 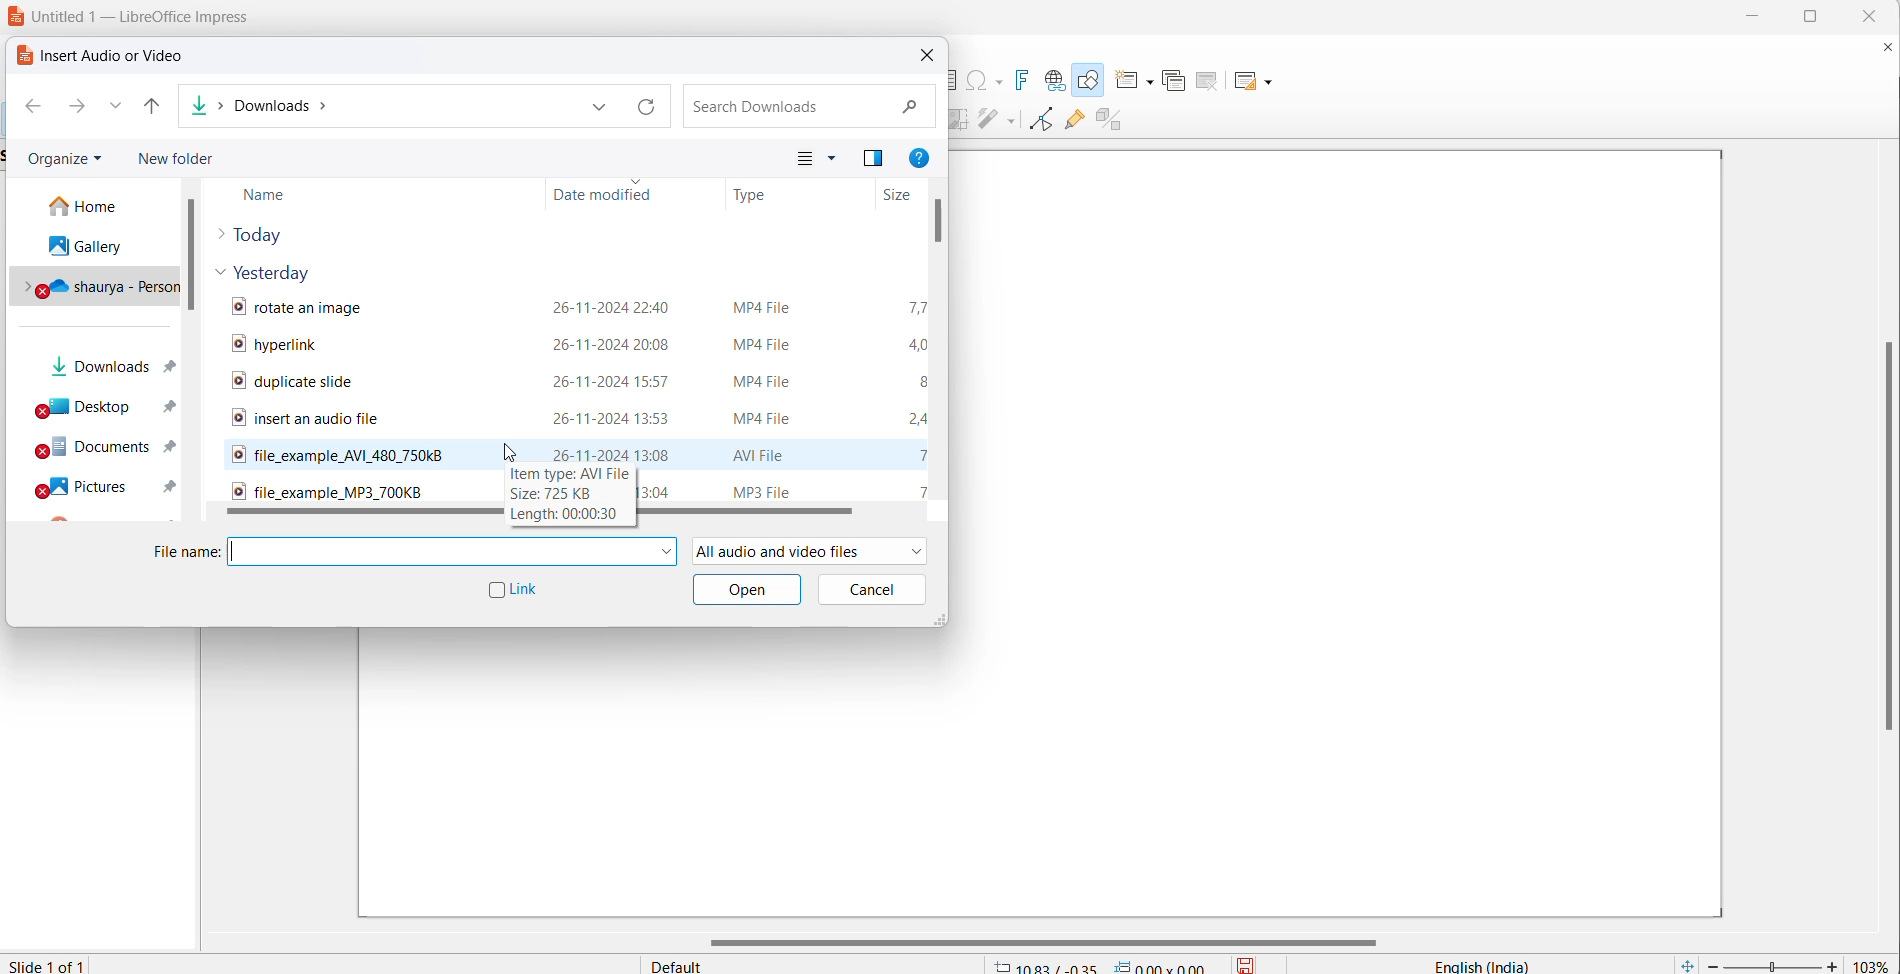 I want to click on organize, so click(x=58, y=160).